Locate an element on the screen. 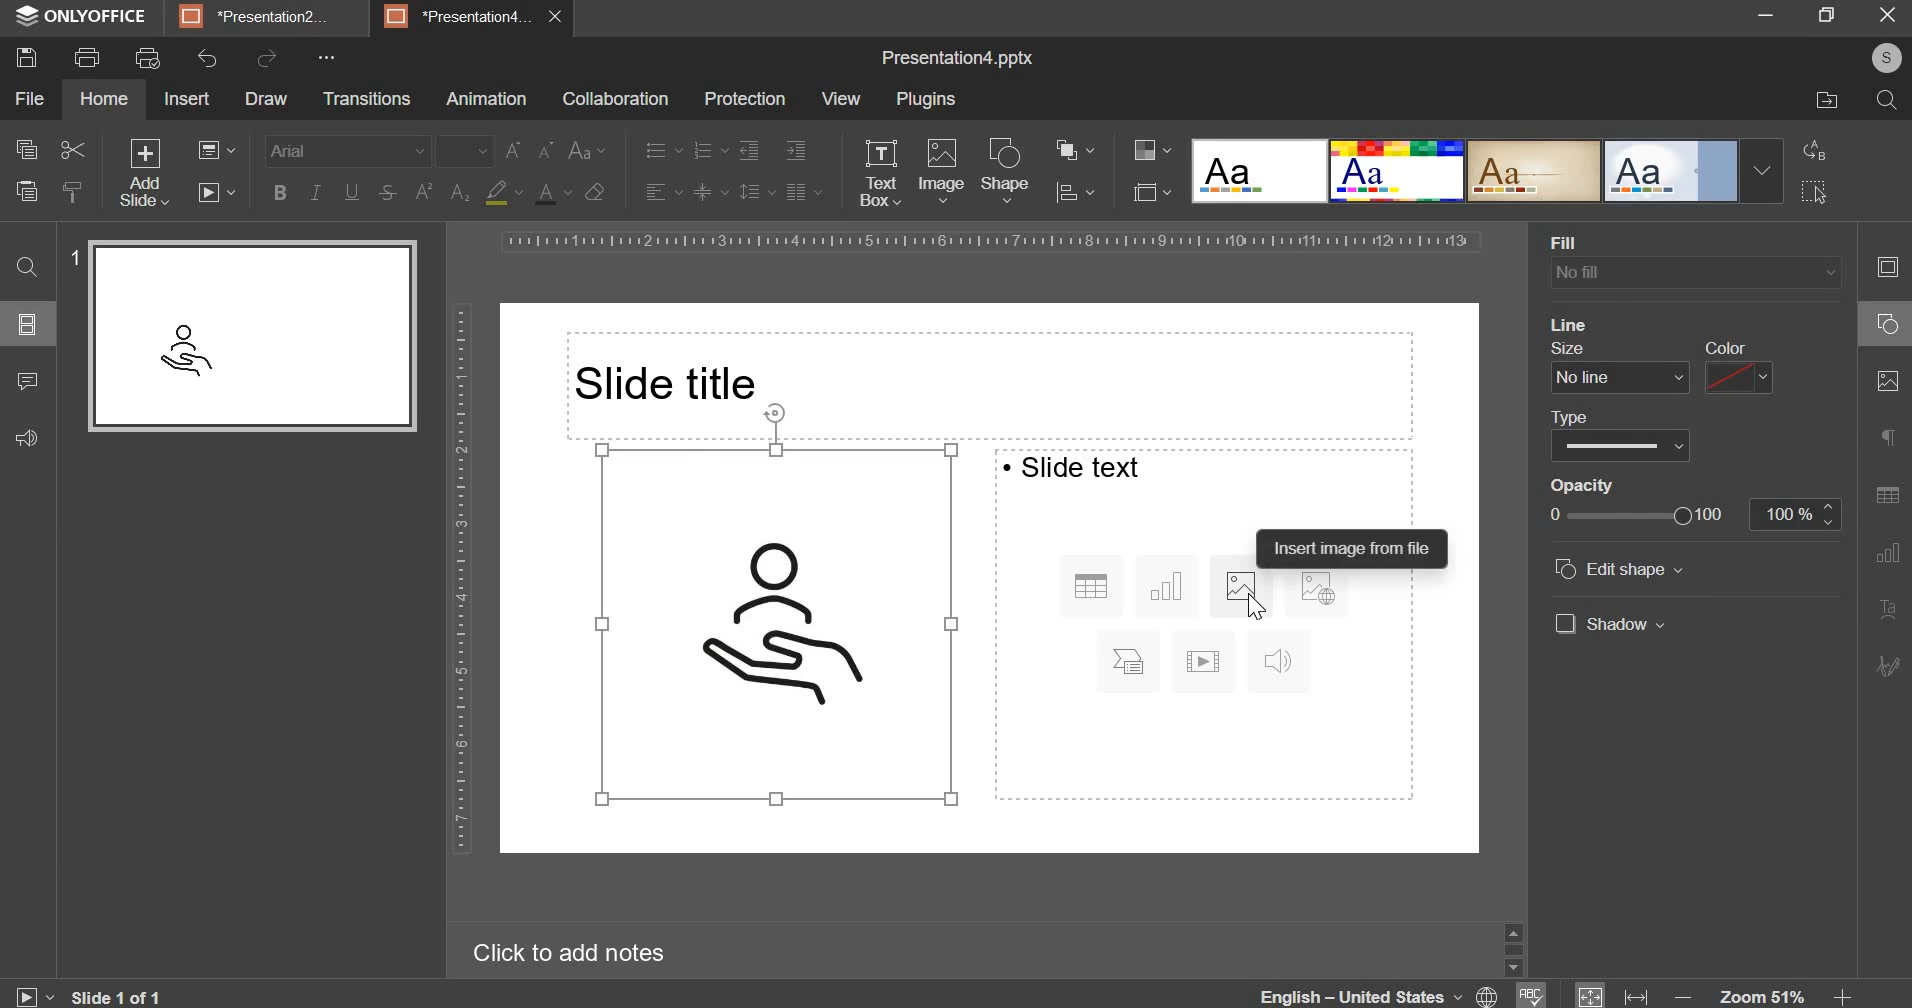  current slide number is located at coordinates (122, 996).